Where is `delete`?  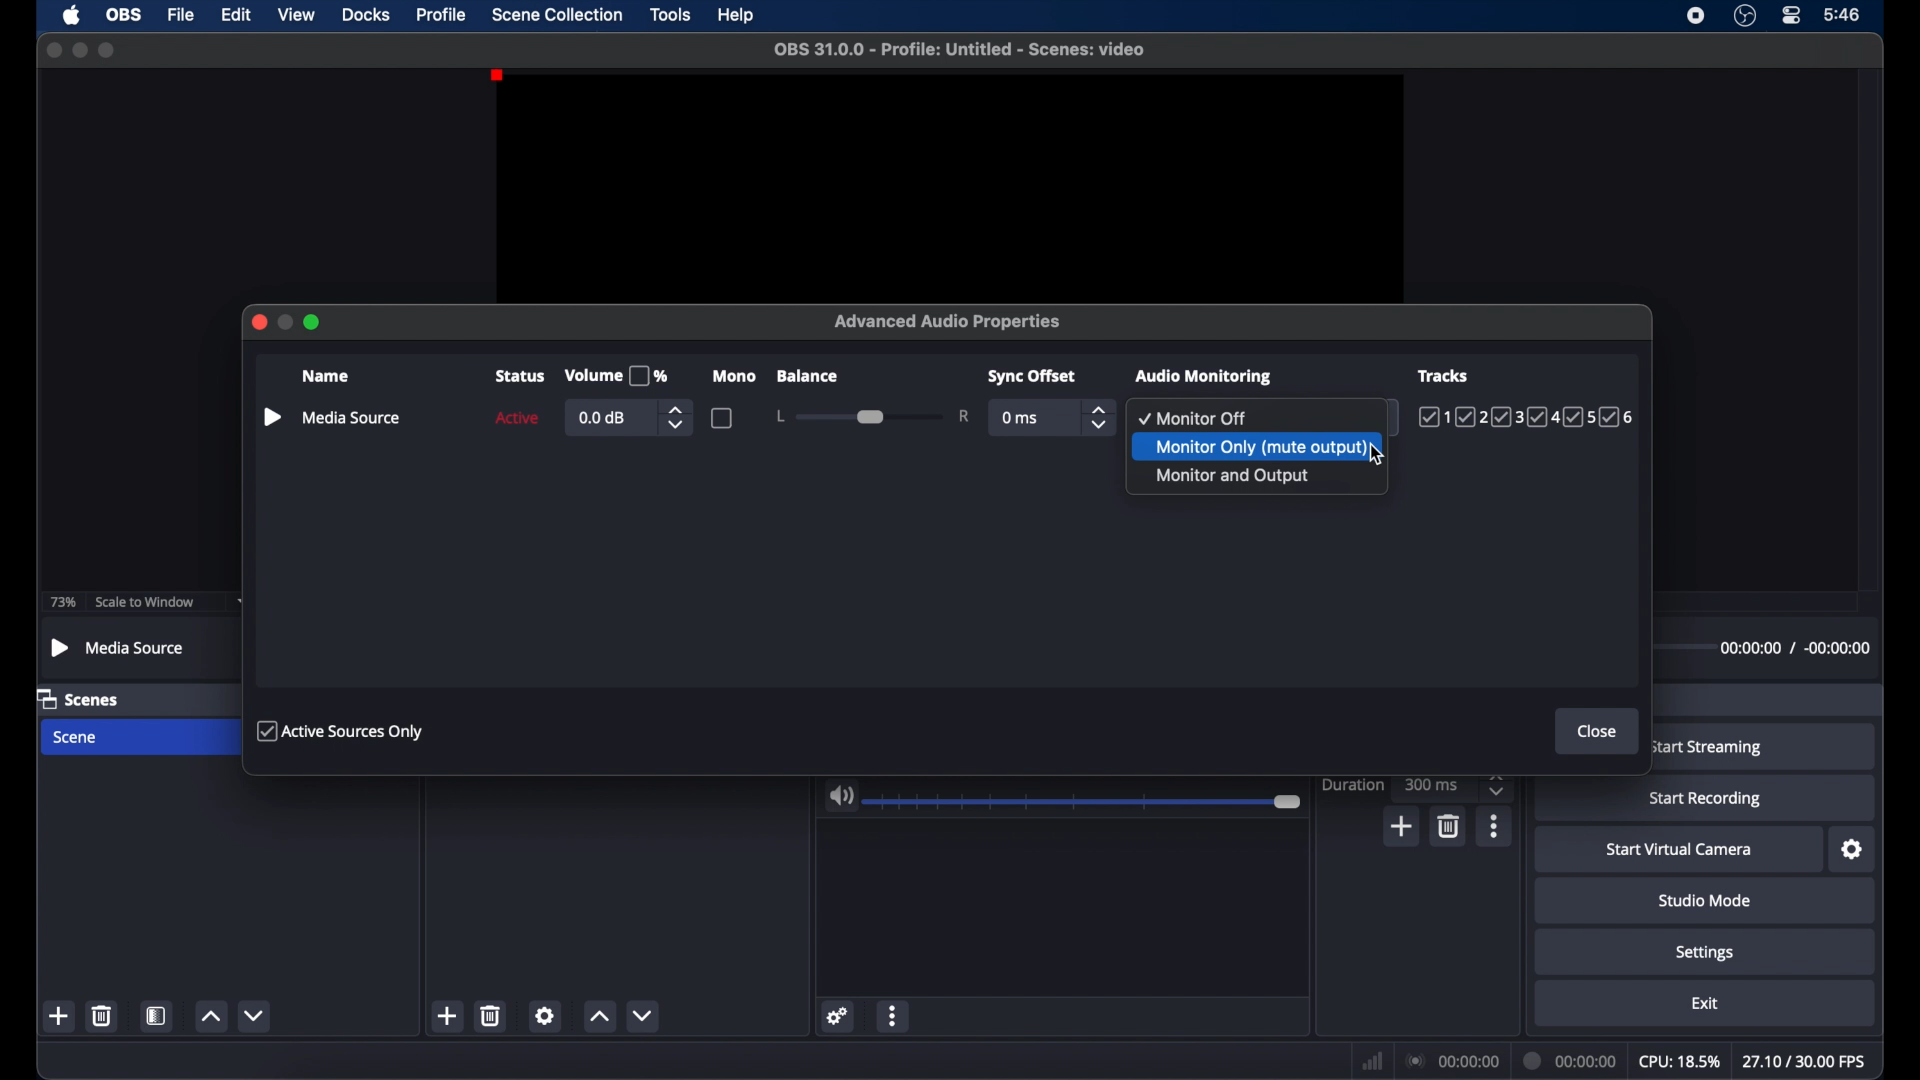
delete is located at coordinates (492, 1015).